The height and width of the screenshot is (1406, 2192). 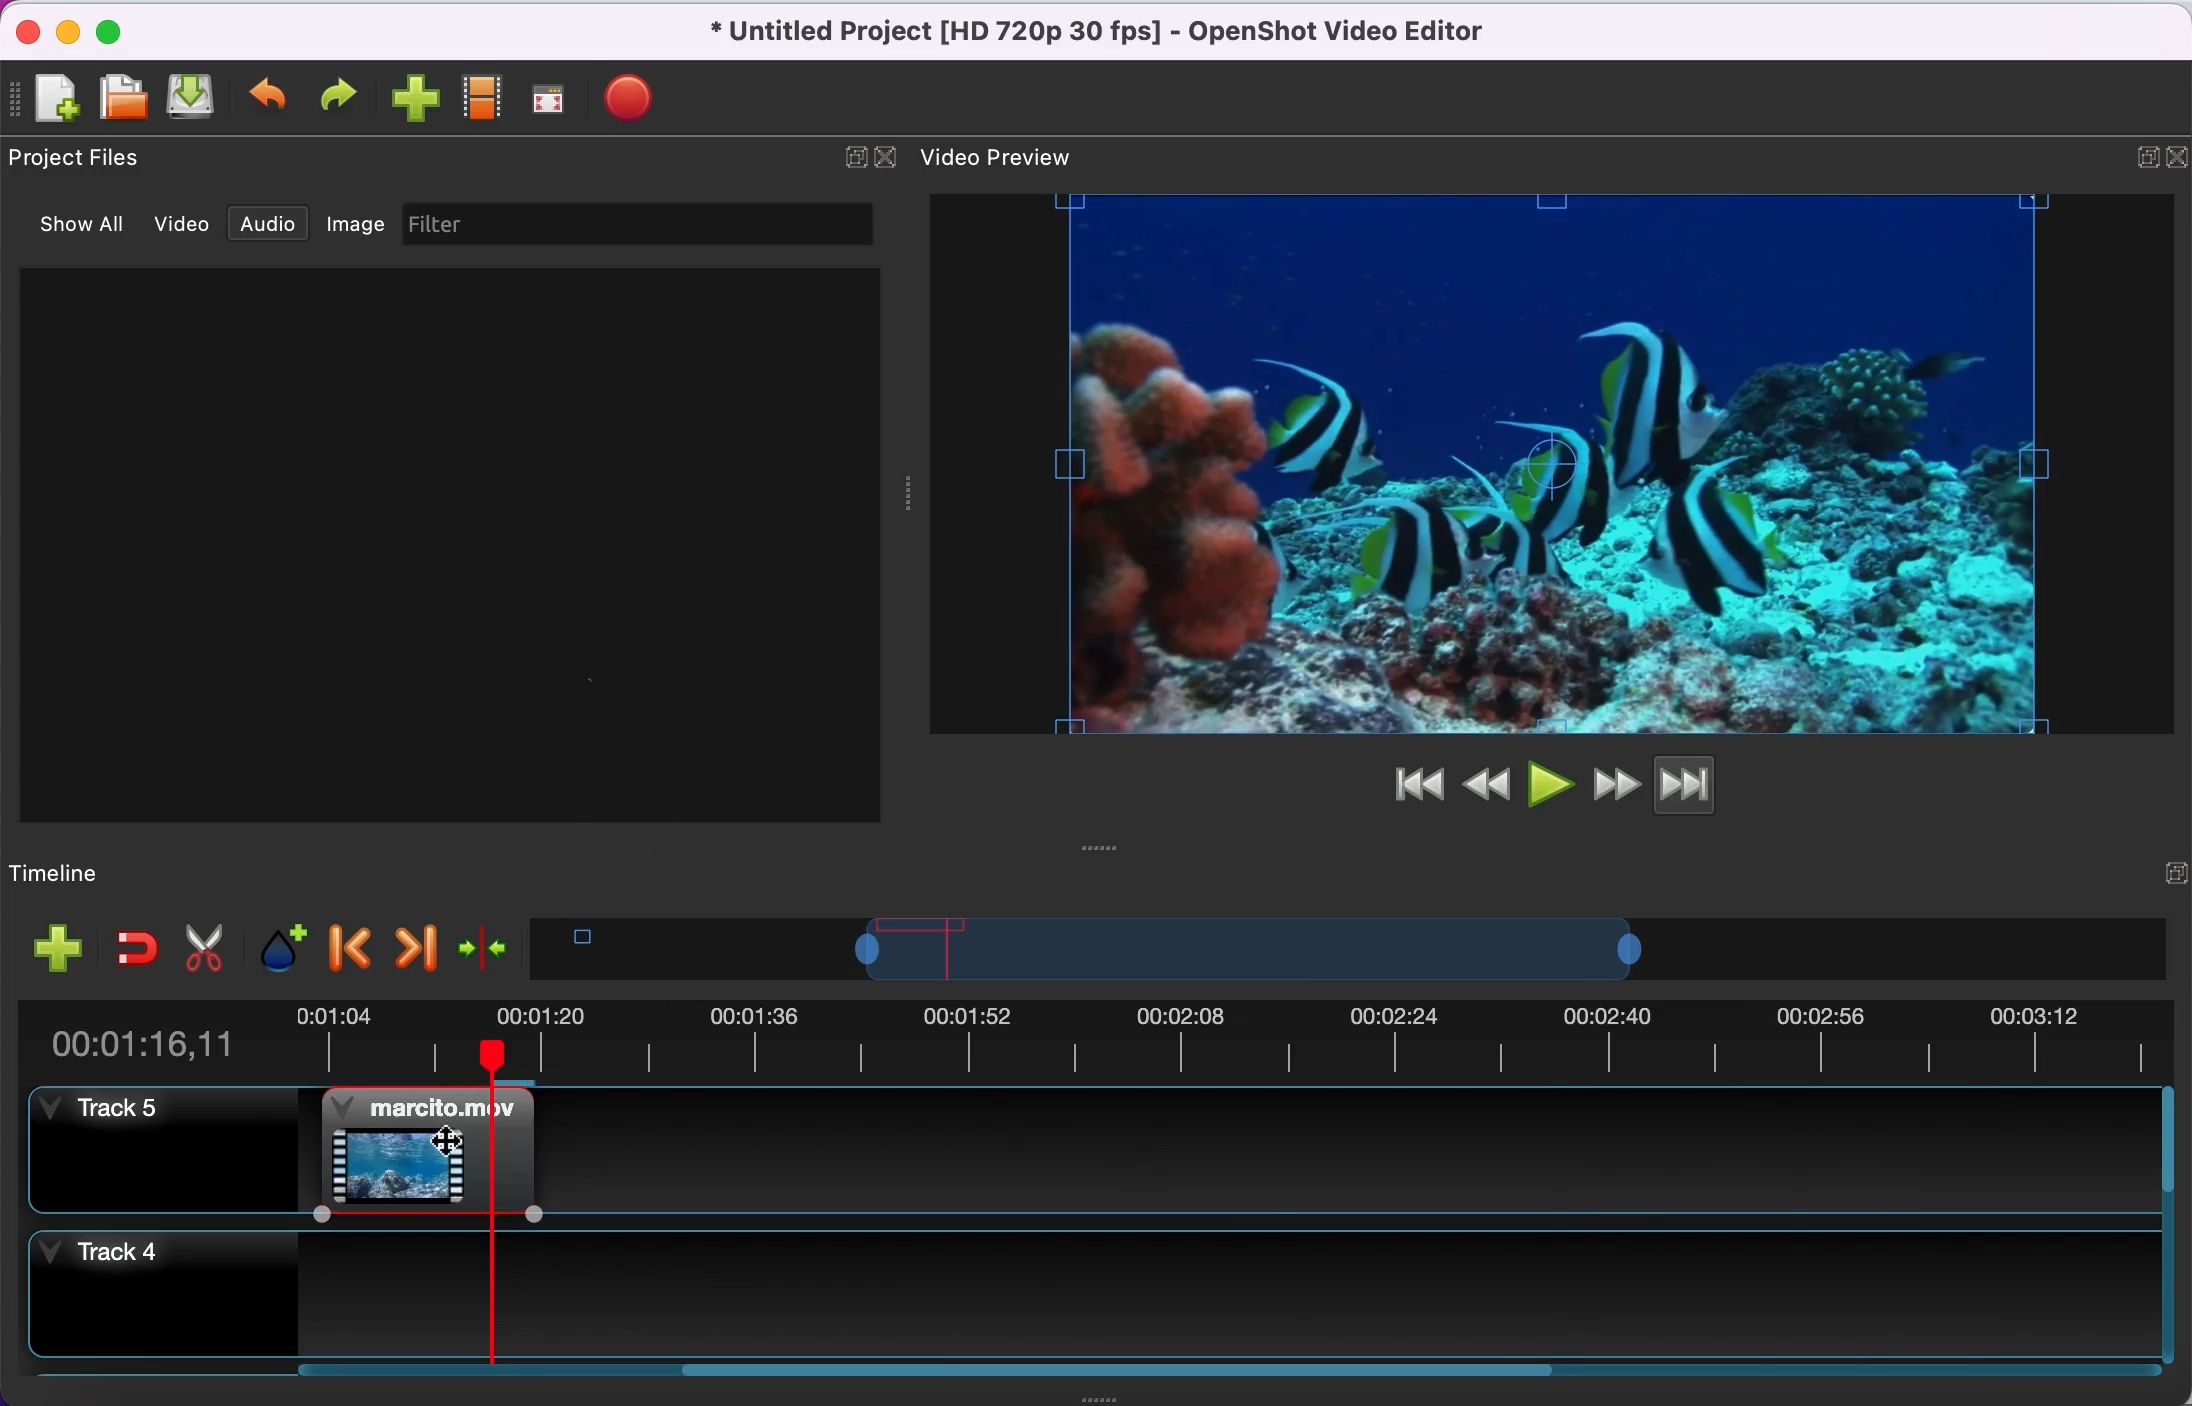 I want to click on project files, so click(x=92, y=158).